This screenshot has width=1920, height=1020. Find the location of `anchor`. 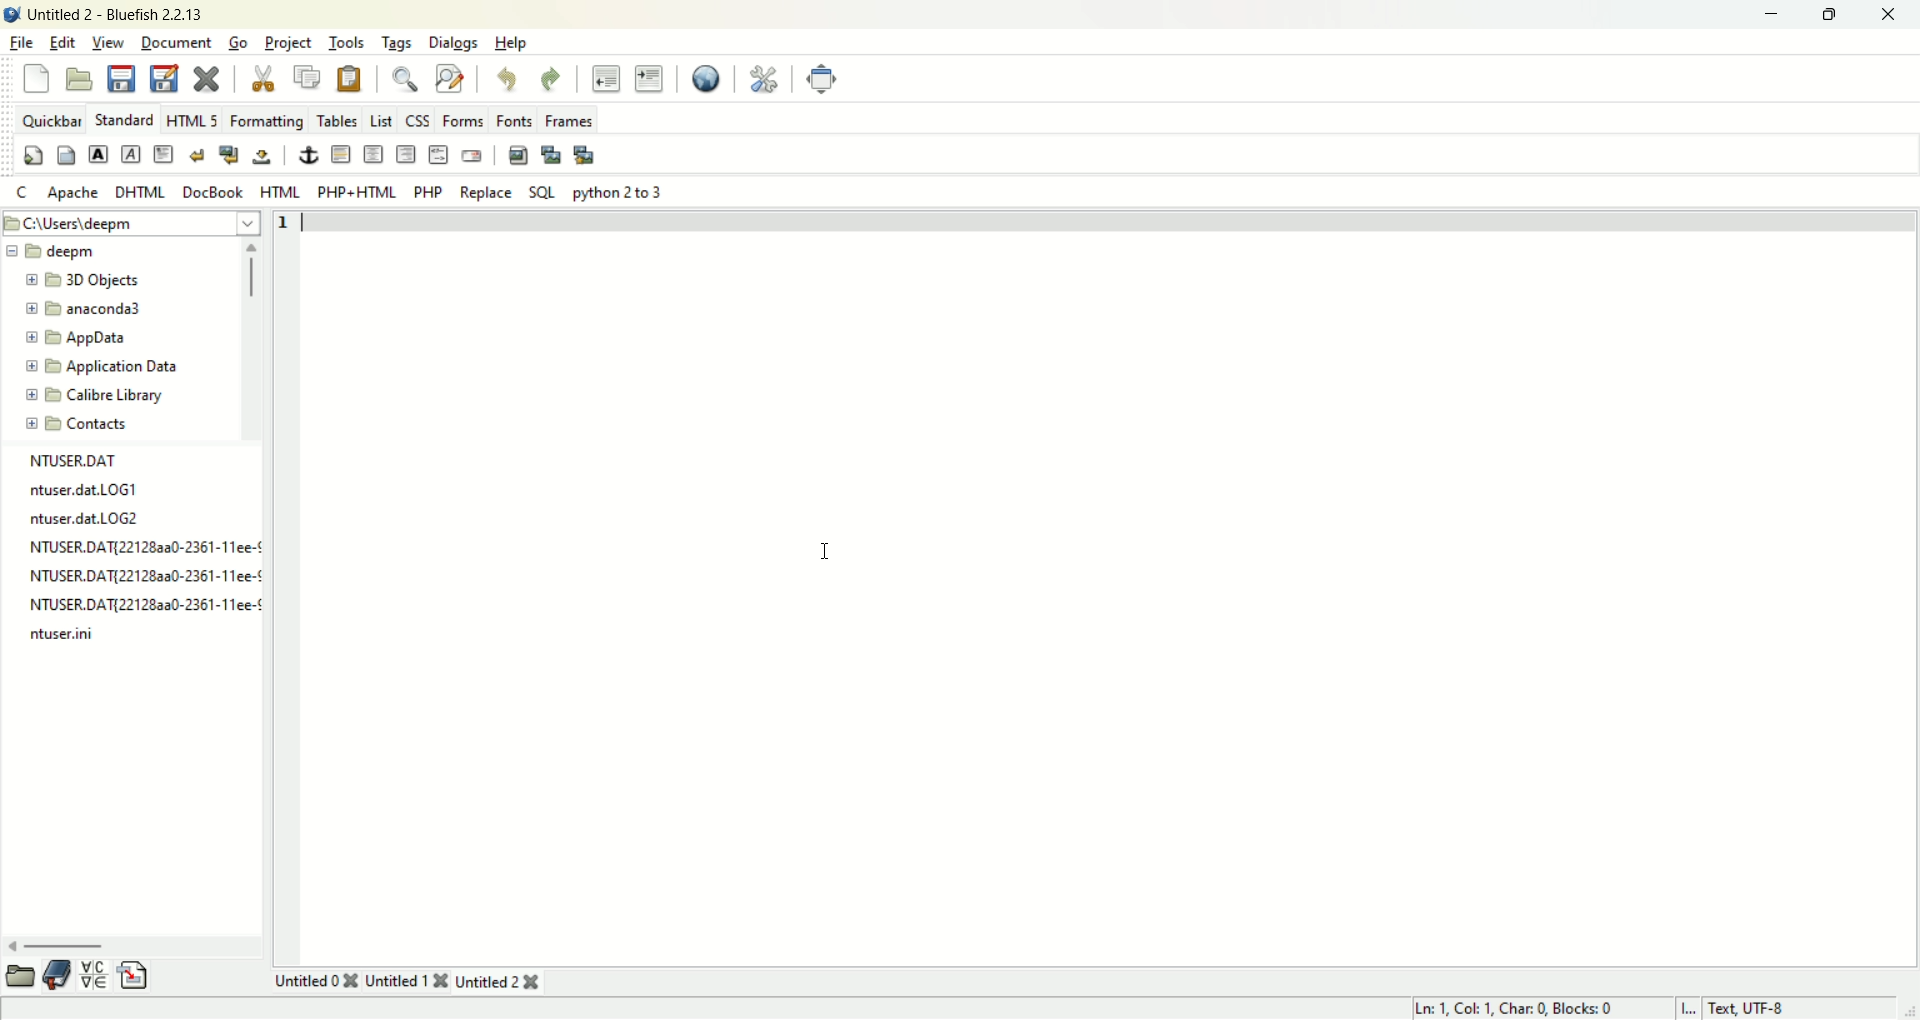

anchor is located at coordinates (306, 155).